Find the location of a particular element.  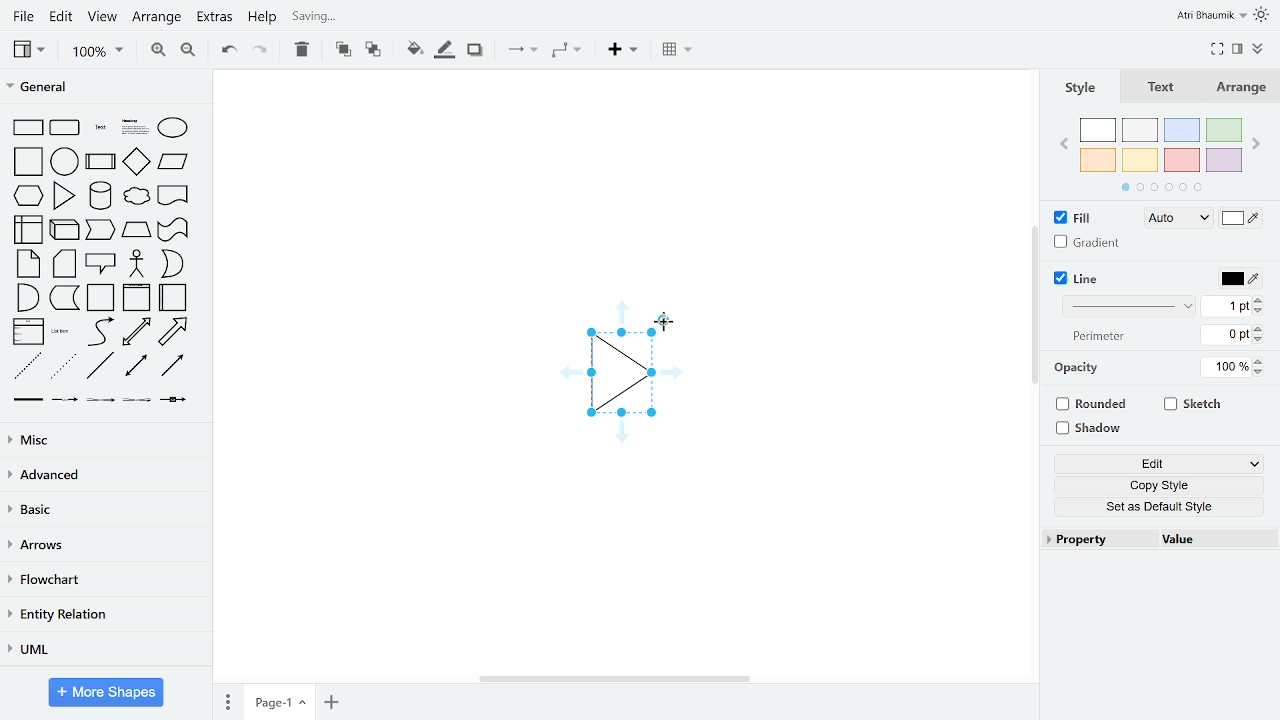

delete is located at coordinates (302, 49).